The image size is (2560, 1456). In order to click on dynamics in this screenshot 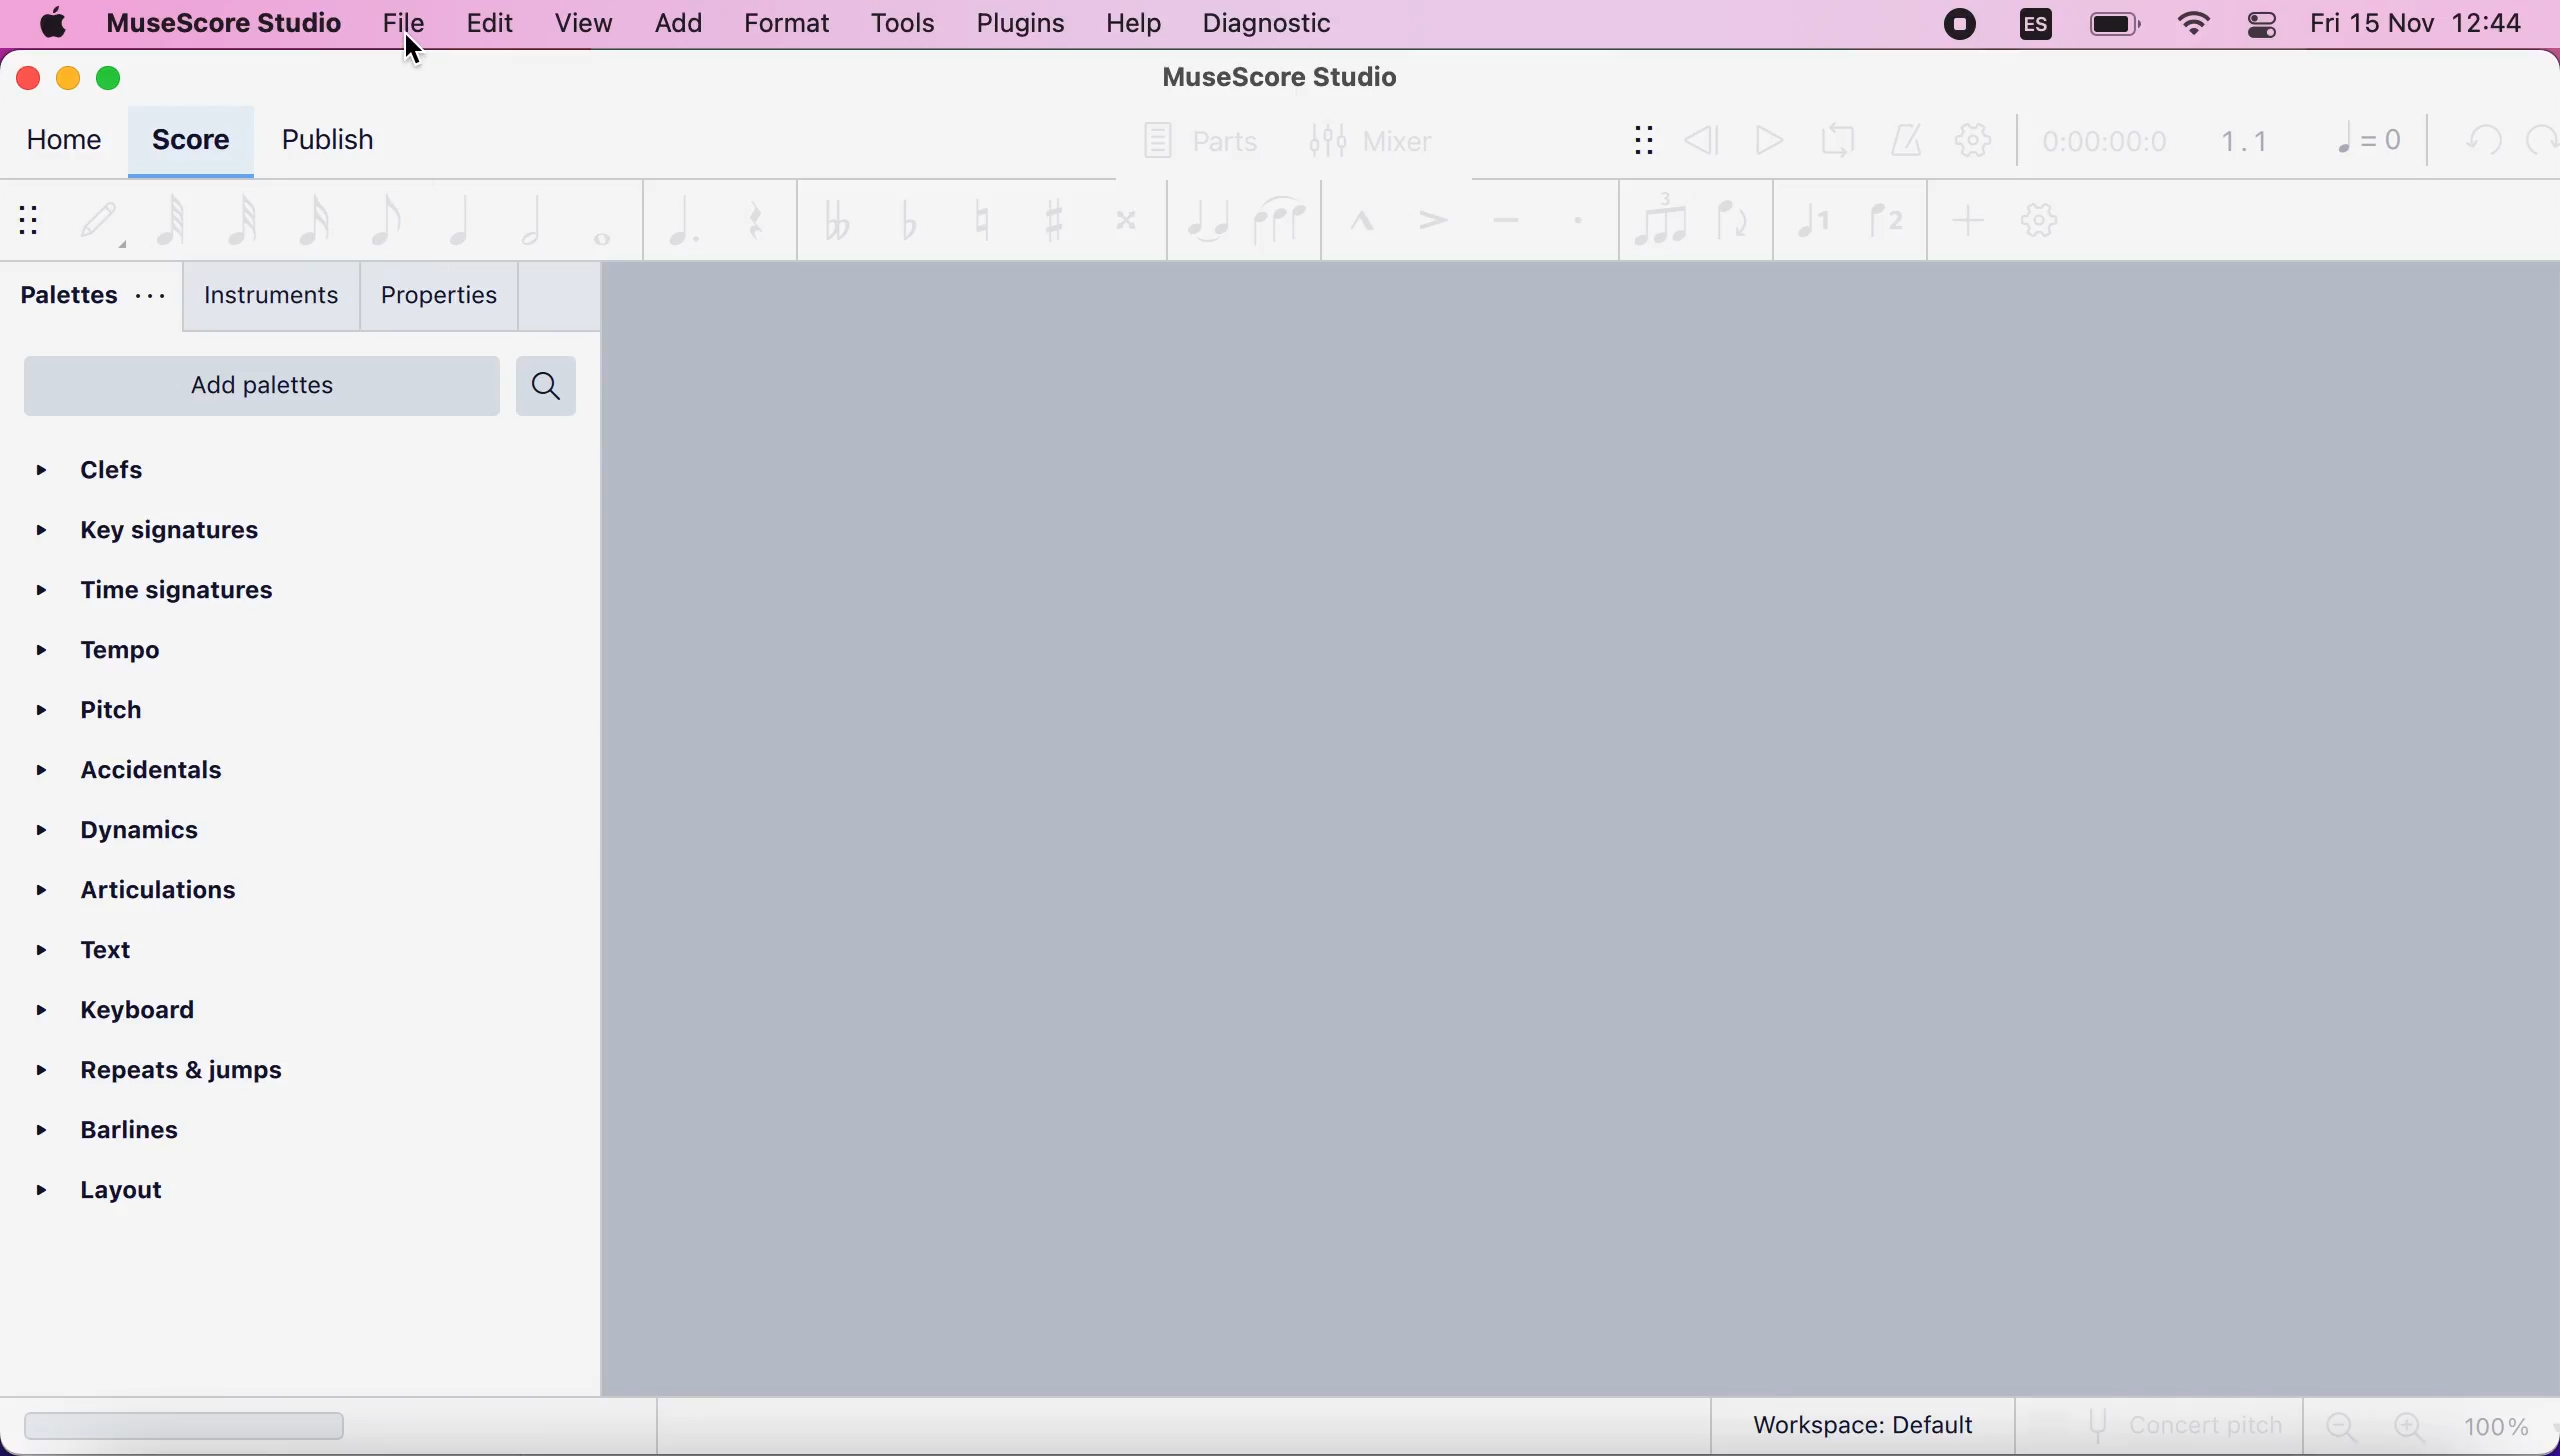, I will do `click(168, 828)`.